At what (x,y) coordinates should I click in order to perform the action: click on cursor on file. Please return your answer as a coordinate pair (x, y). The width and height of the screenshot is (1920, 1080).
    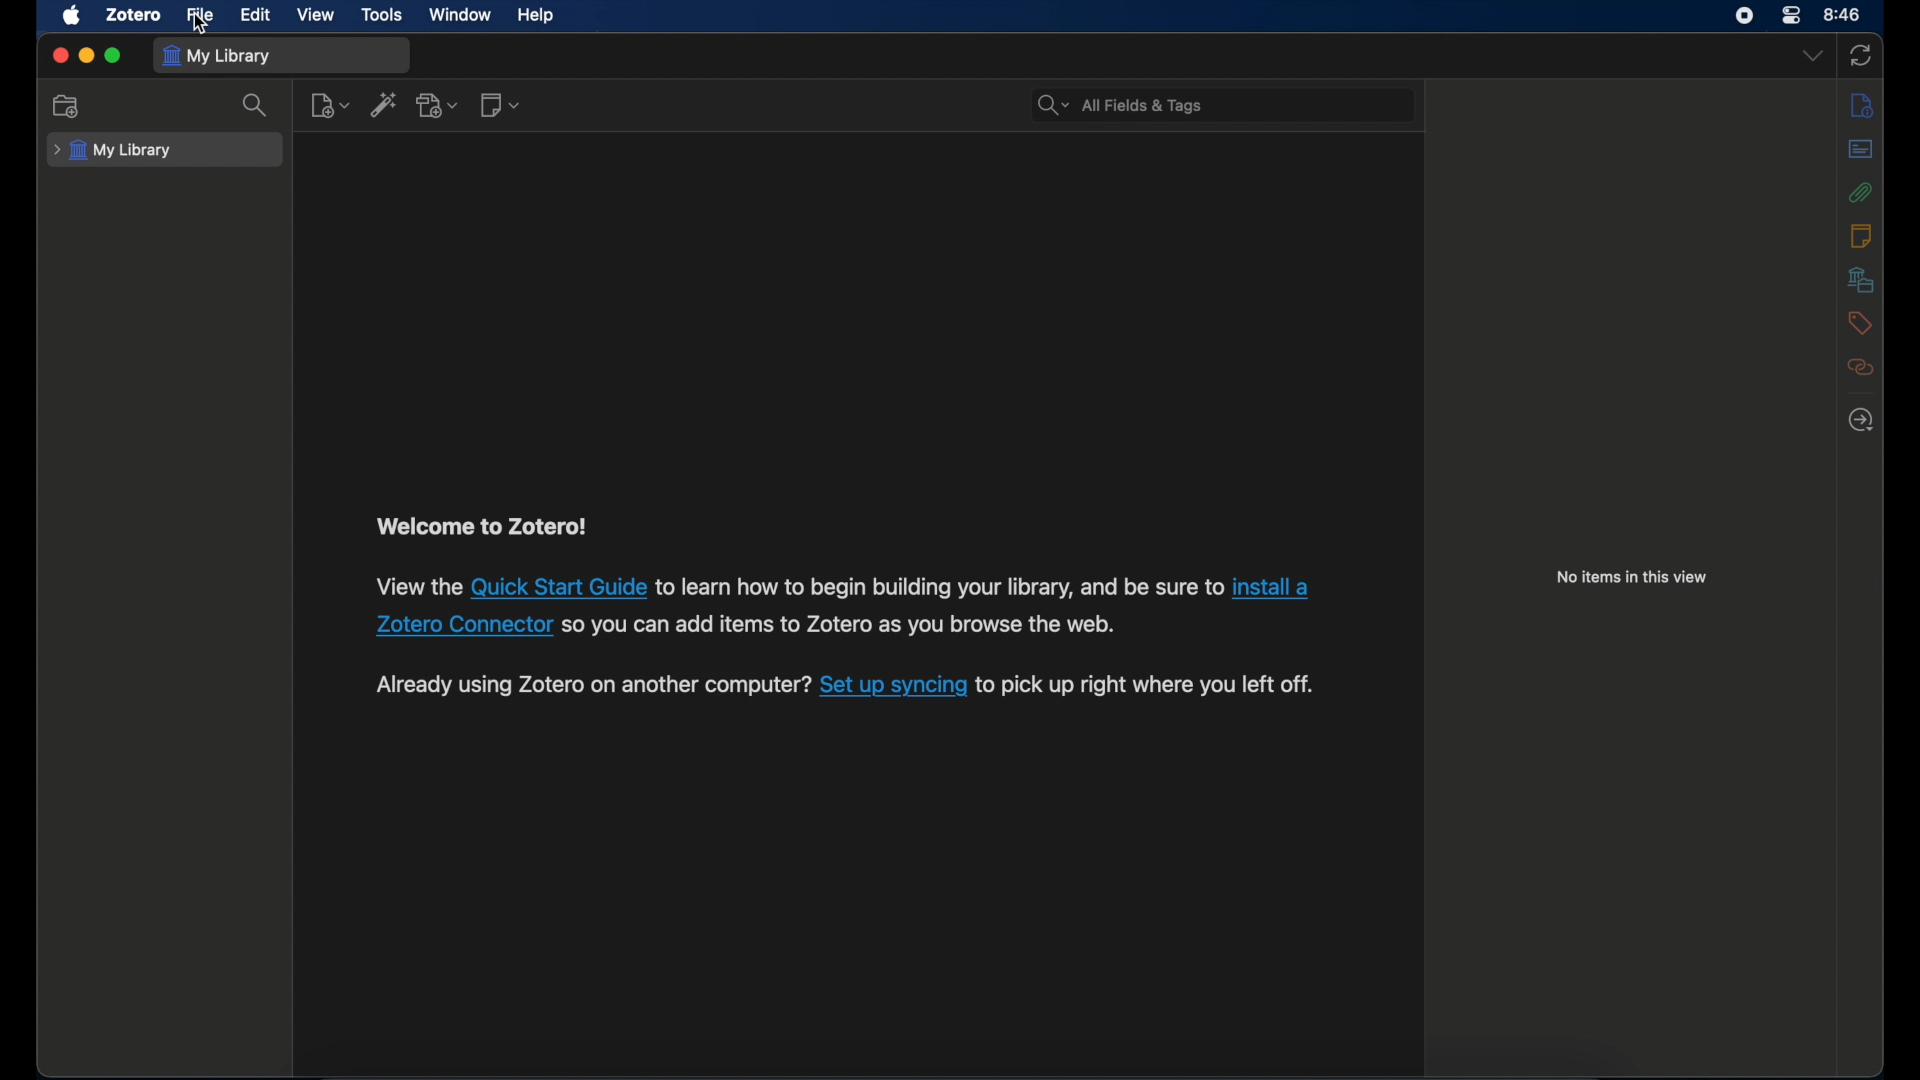
    Looking at the image, I should click on (196, 24).